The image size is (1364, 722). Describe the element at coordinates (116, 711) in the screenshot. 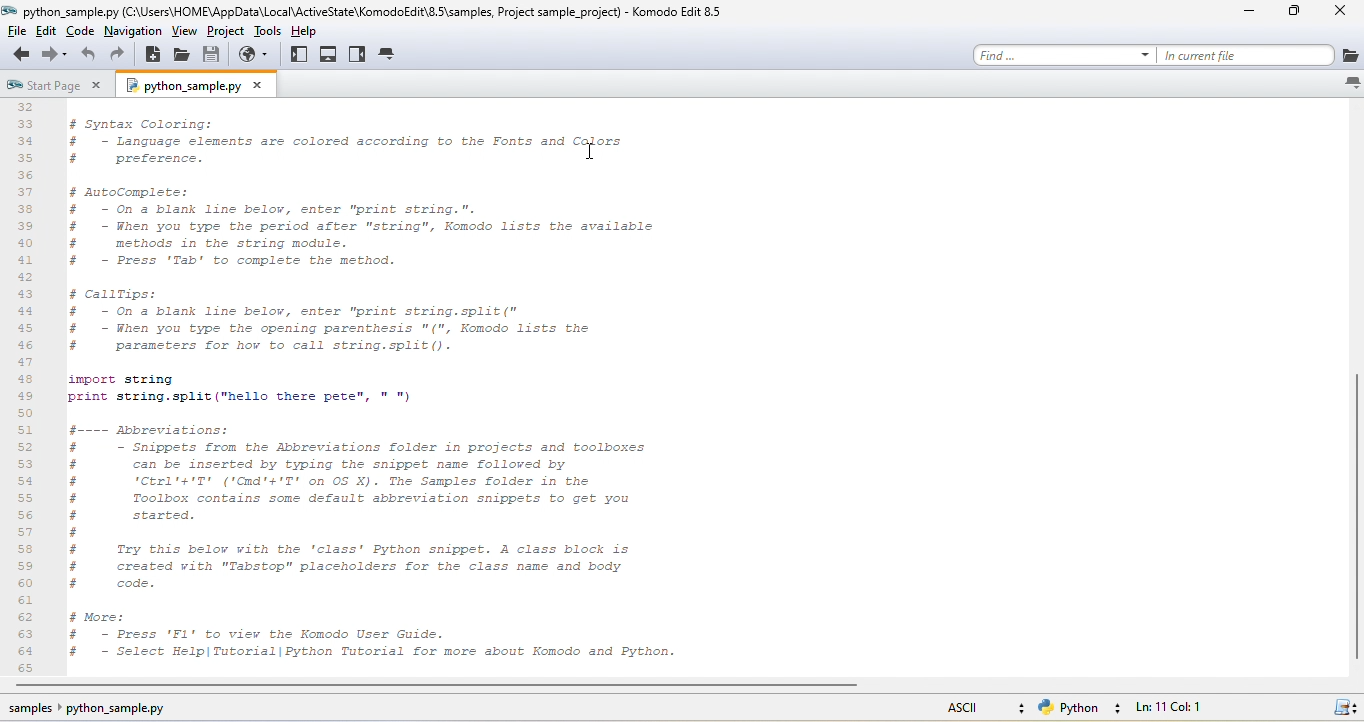

I see `sample python` at that location.